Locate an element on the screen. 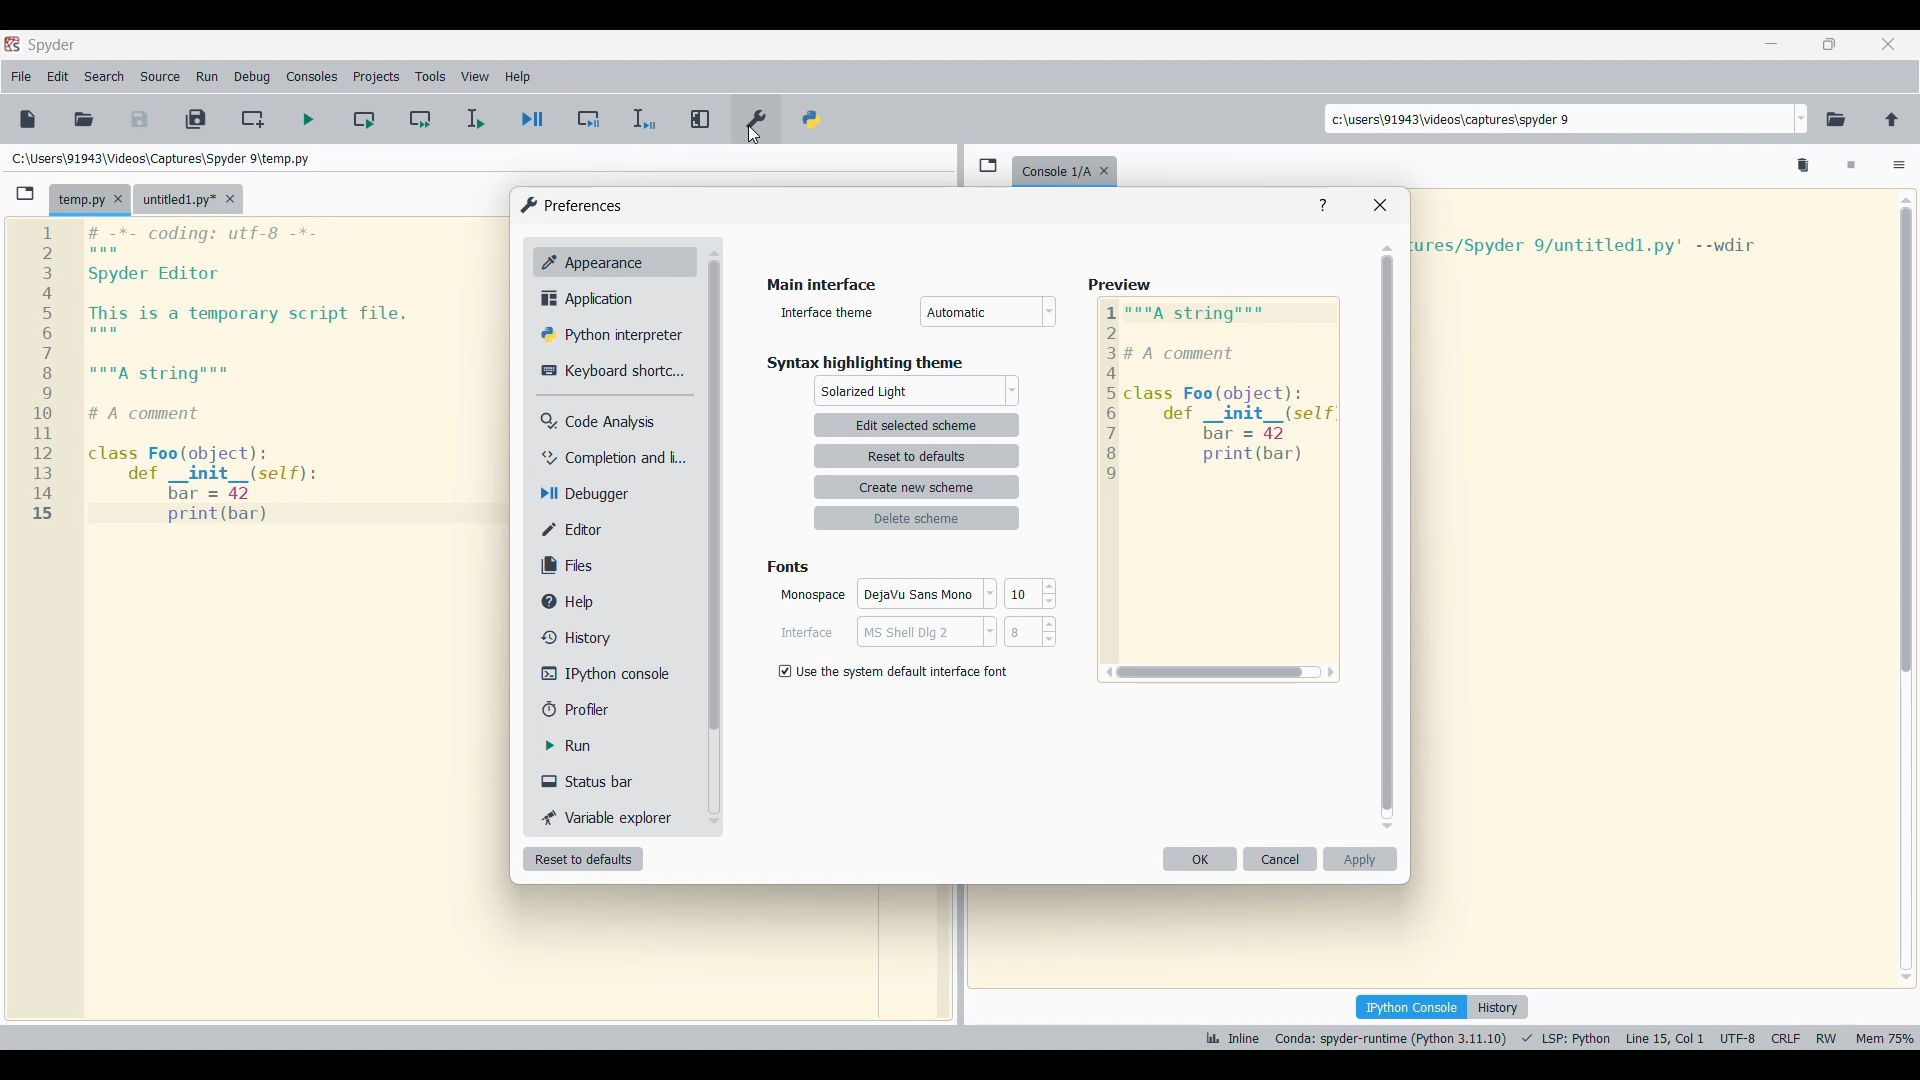  Indicates monospace font settings is located at coordinates (812, 595).